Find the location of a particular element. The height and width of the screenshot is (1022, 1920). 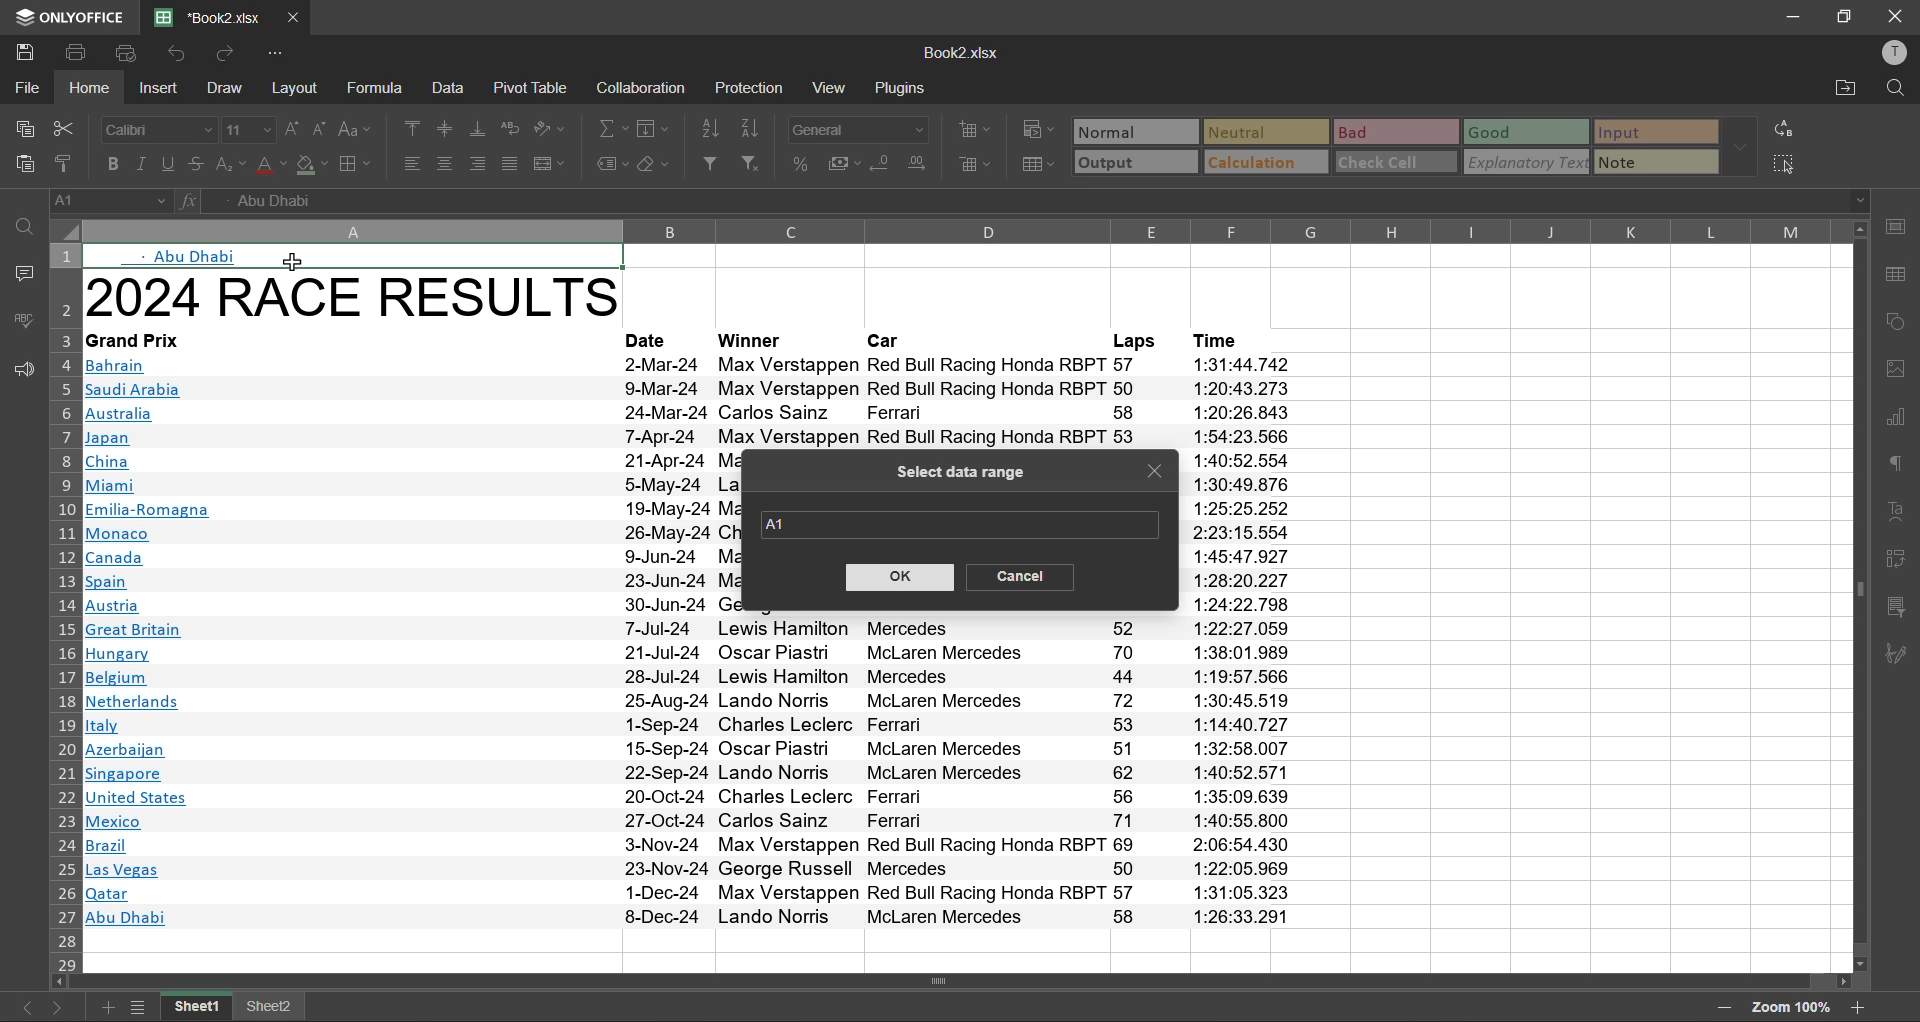

bad is located at coordinates (1362, 128).